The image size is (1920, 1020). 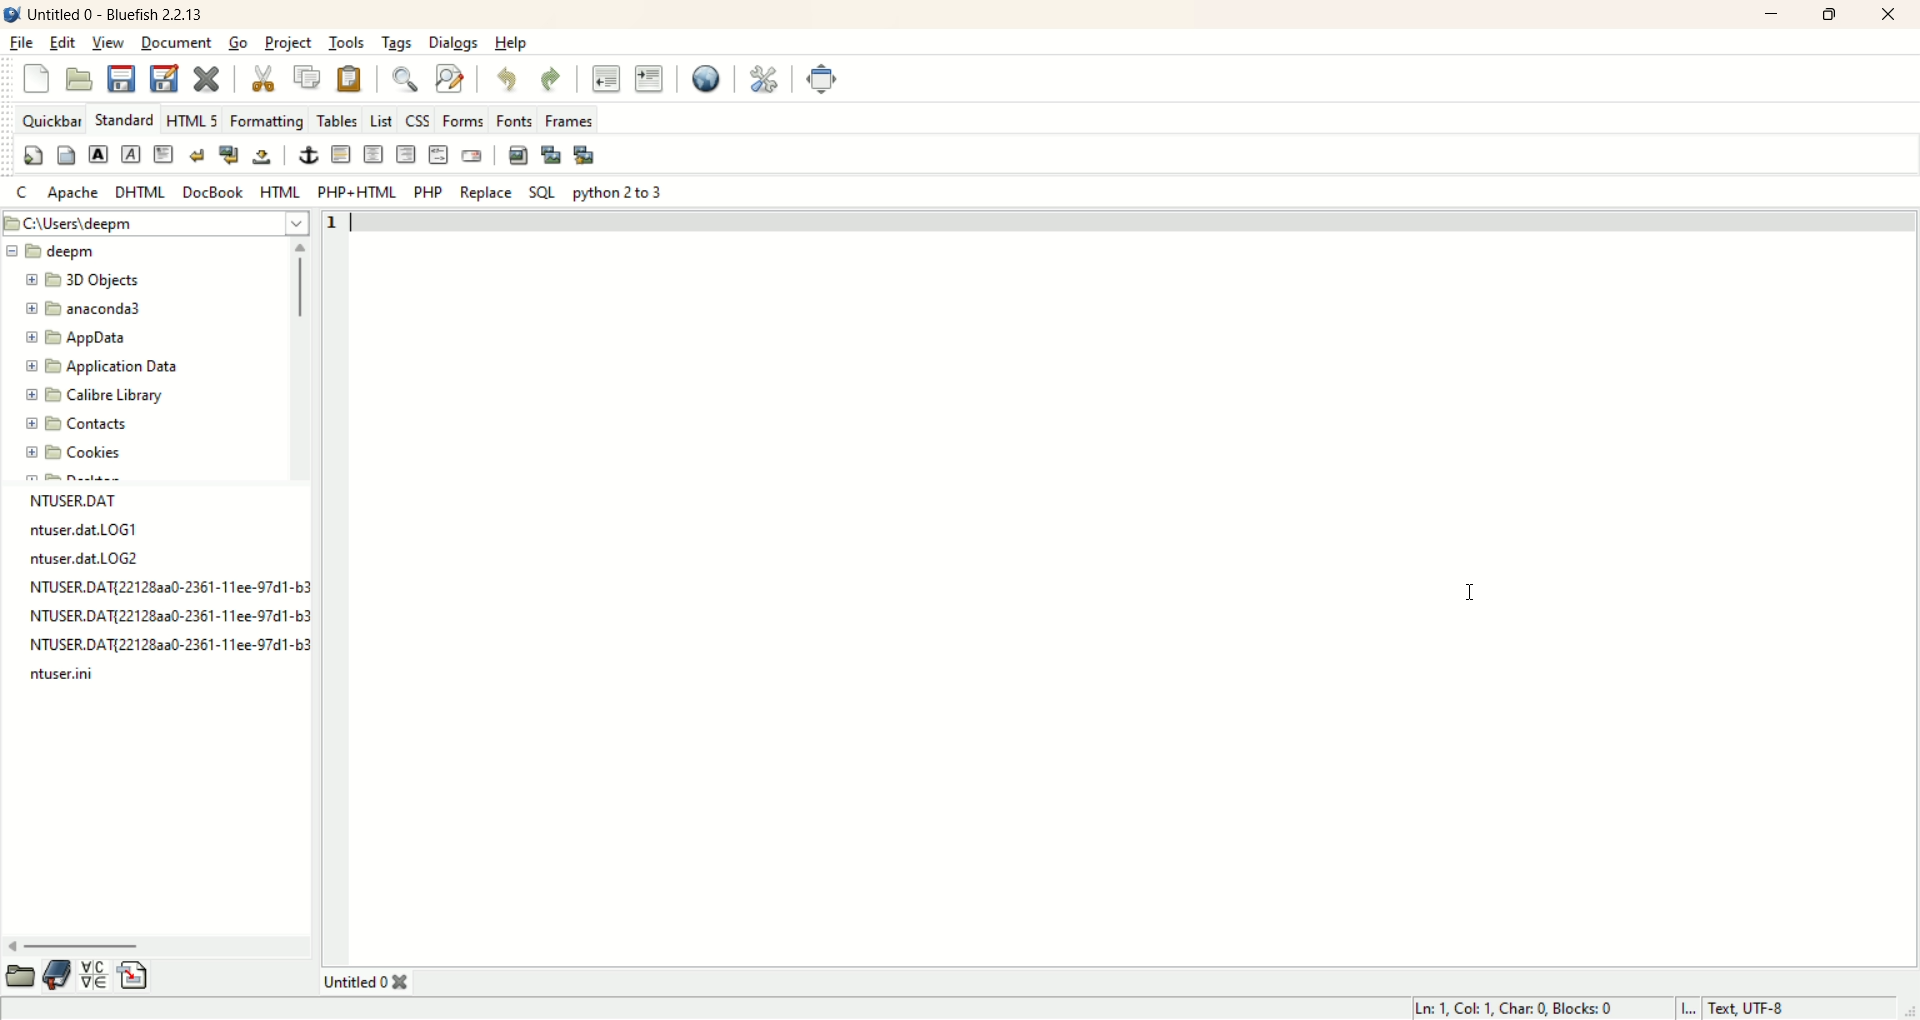 I want to click on SQL, so click(x=541, y=192).